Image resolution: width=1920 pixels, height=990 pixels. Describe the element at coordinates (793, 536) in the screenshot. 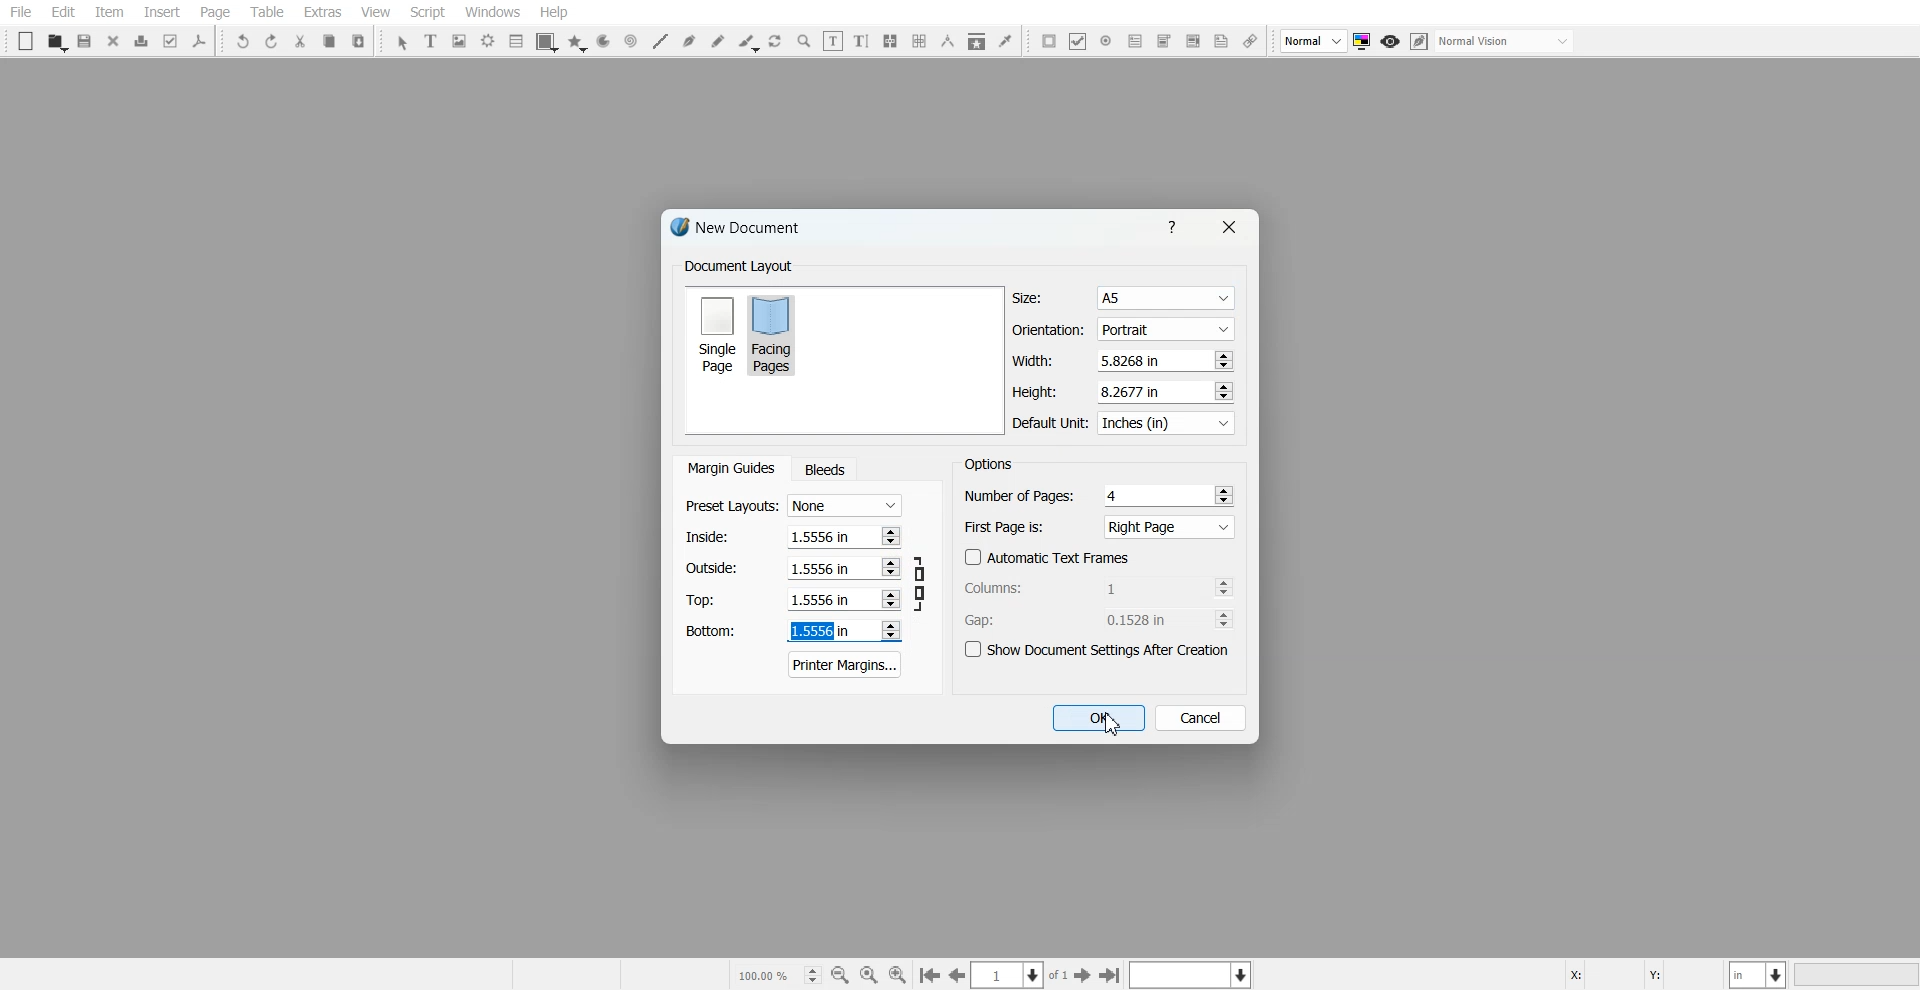

I see `Left margin adjuster` at that location.